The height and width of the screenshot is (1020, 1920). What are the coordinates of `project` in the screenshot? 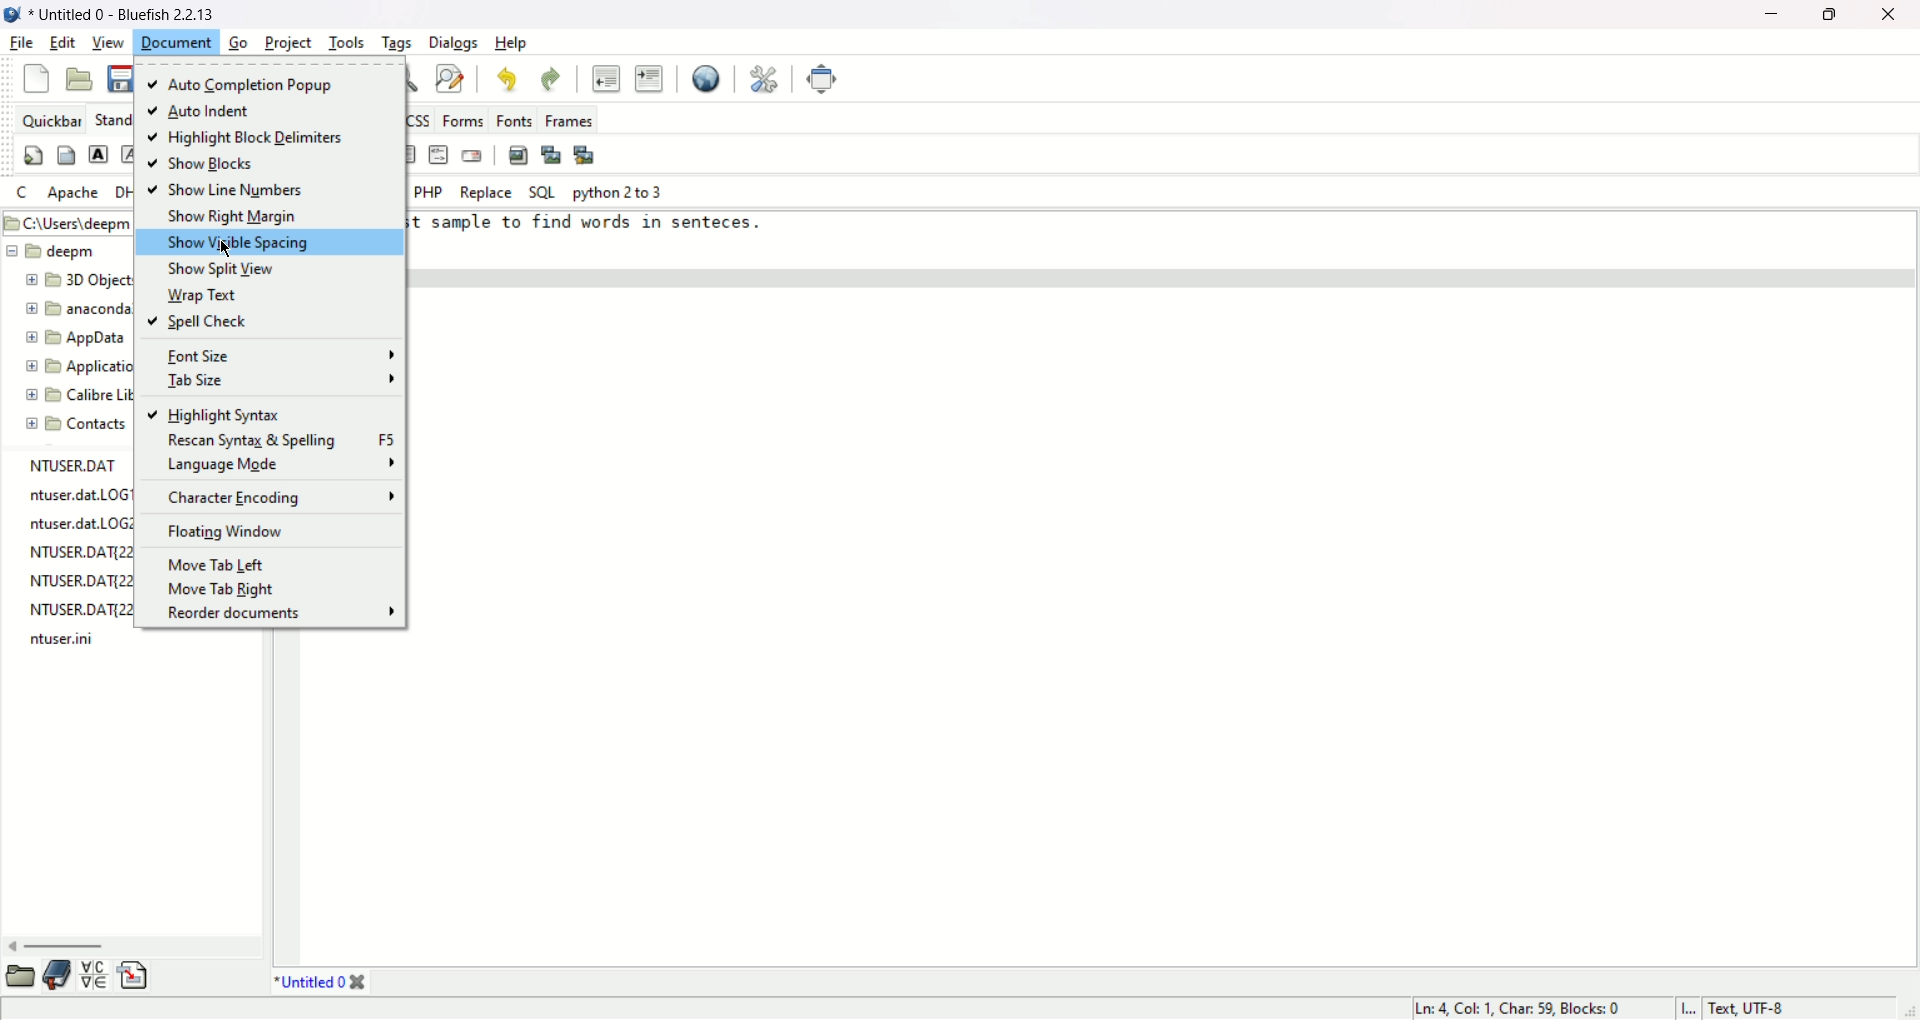 It's located at (288, 40).